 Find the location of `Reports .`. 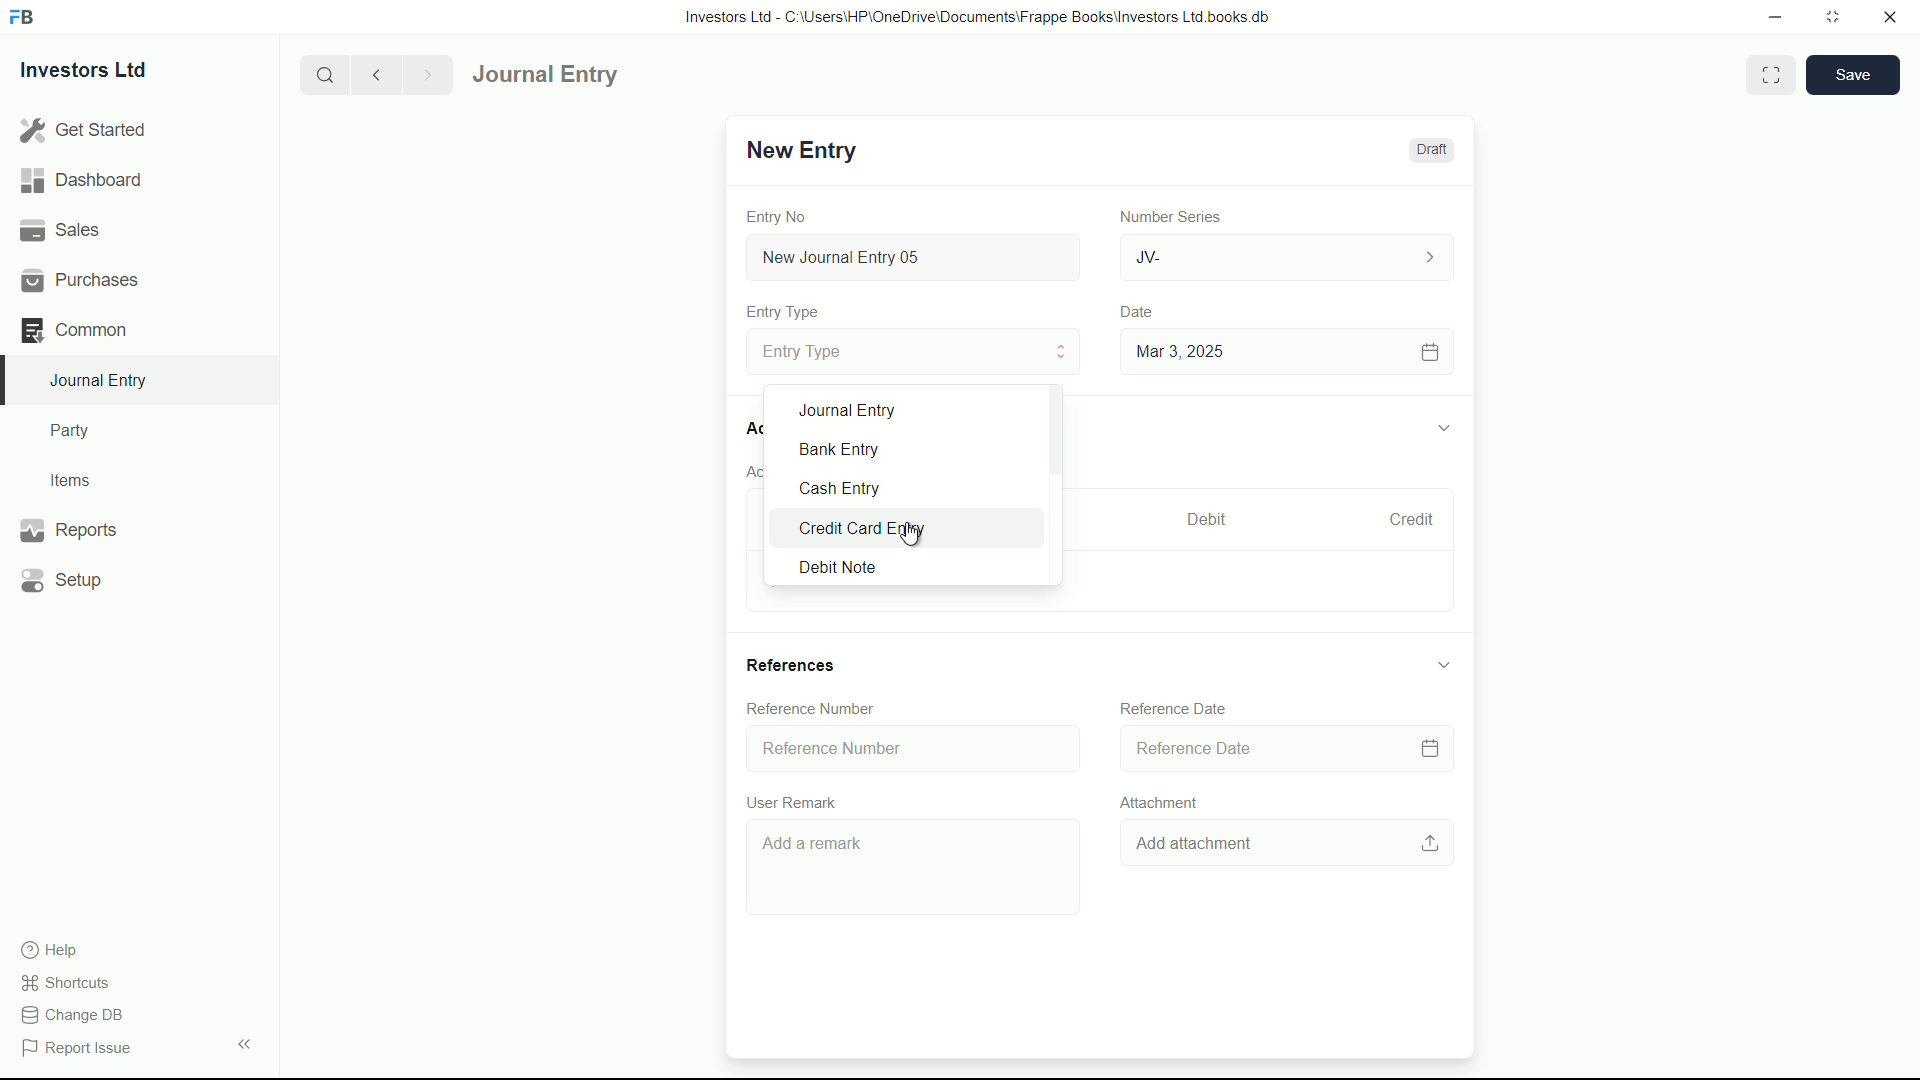

Reports . is located at coordinates (68, 527).